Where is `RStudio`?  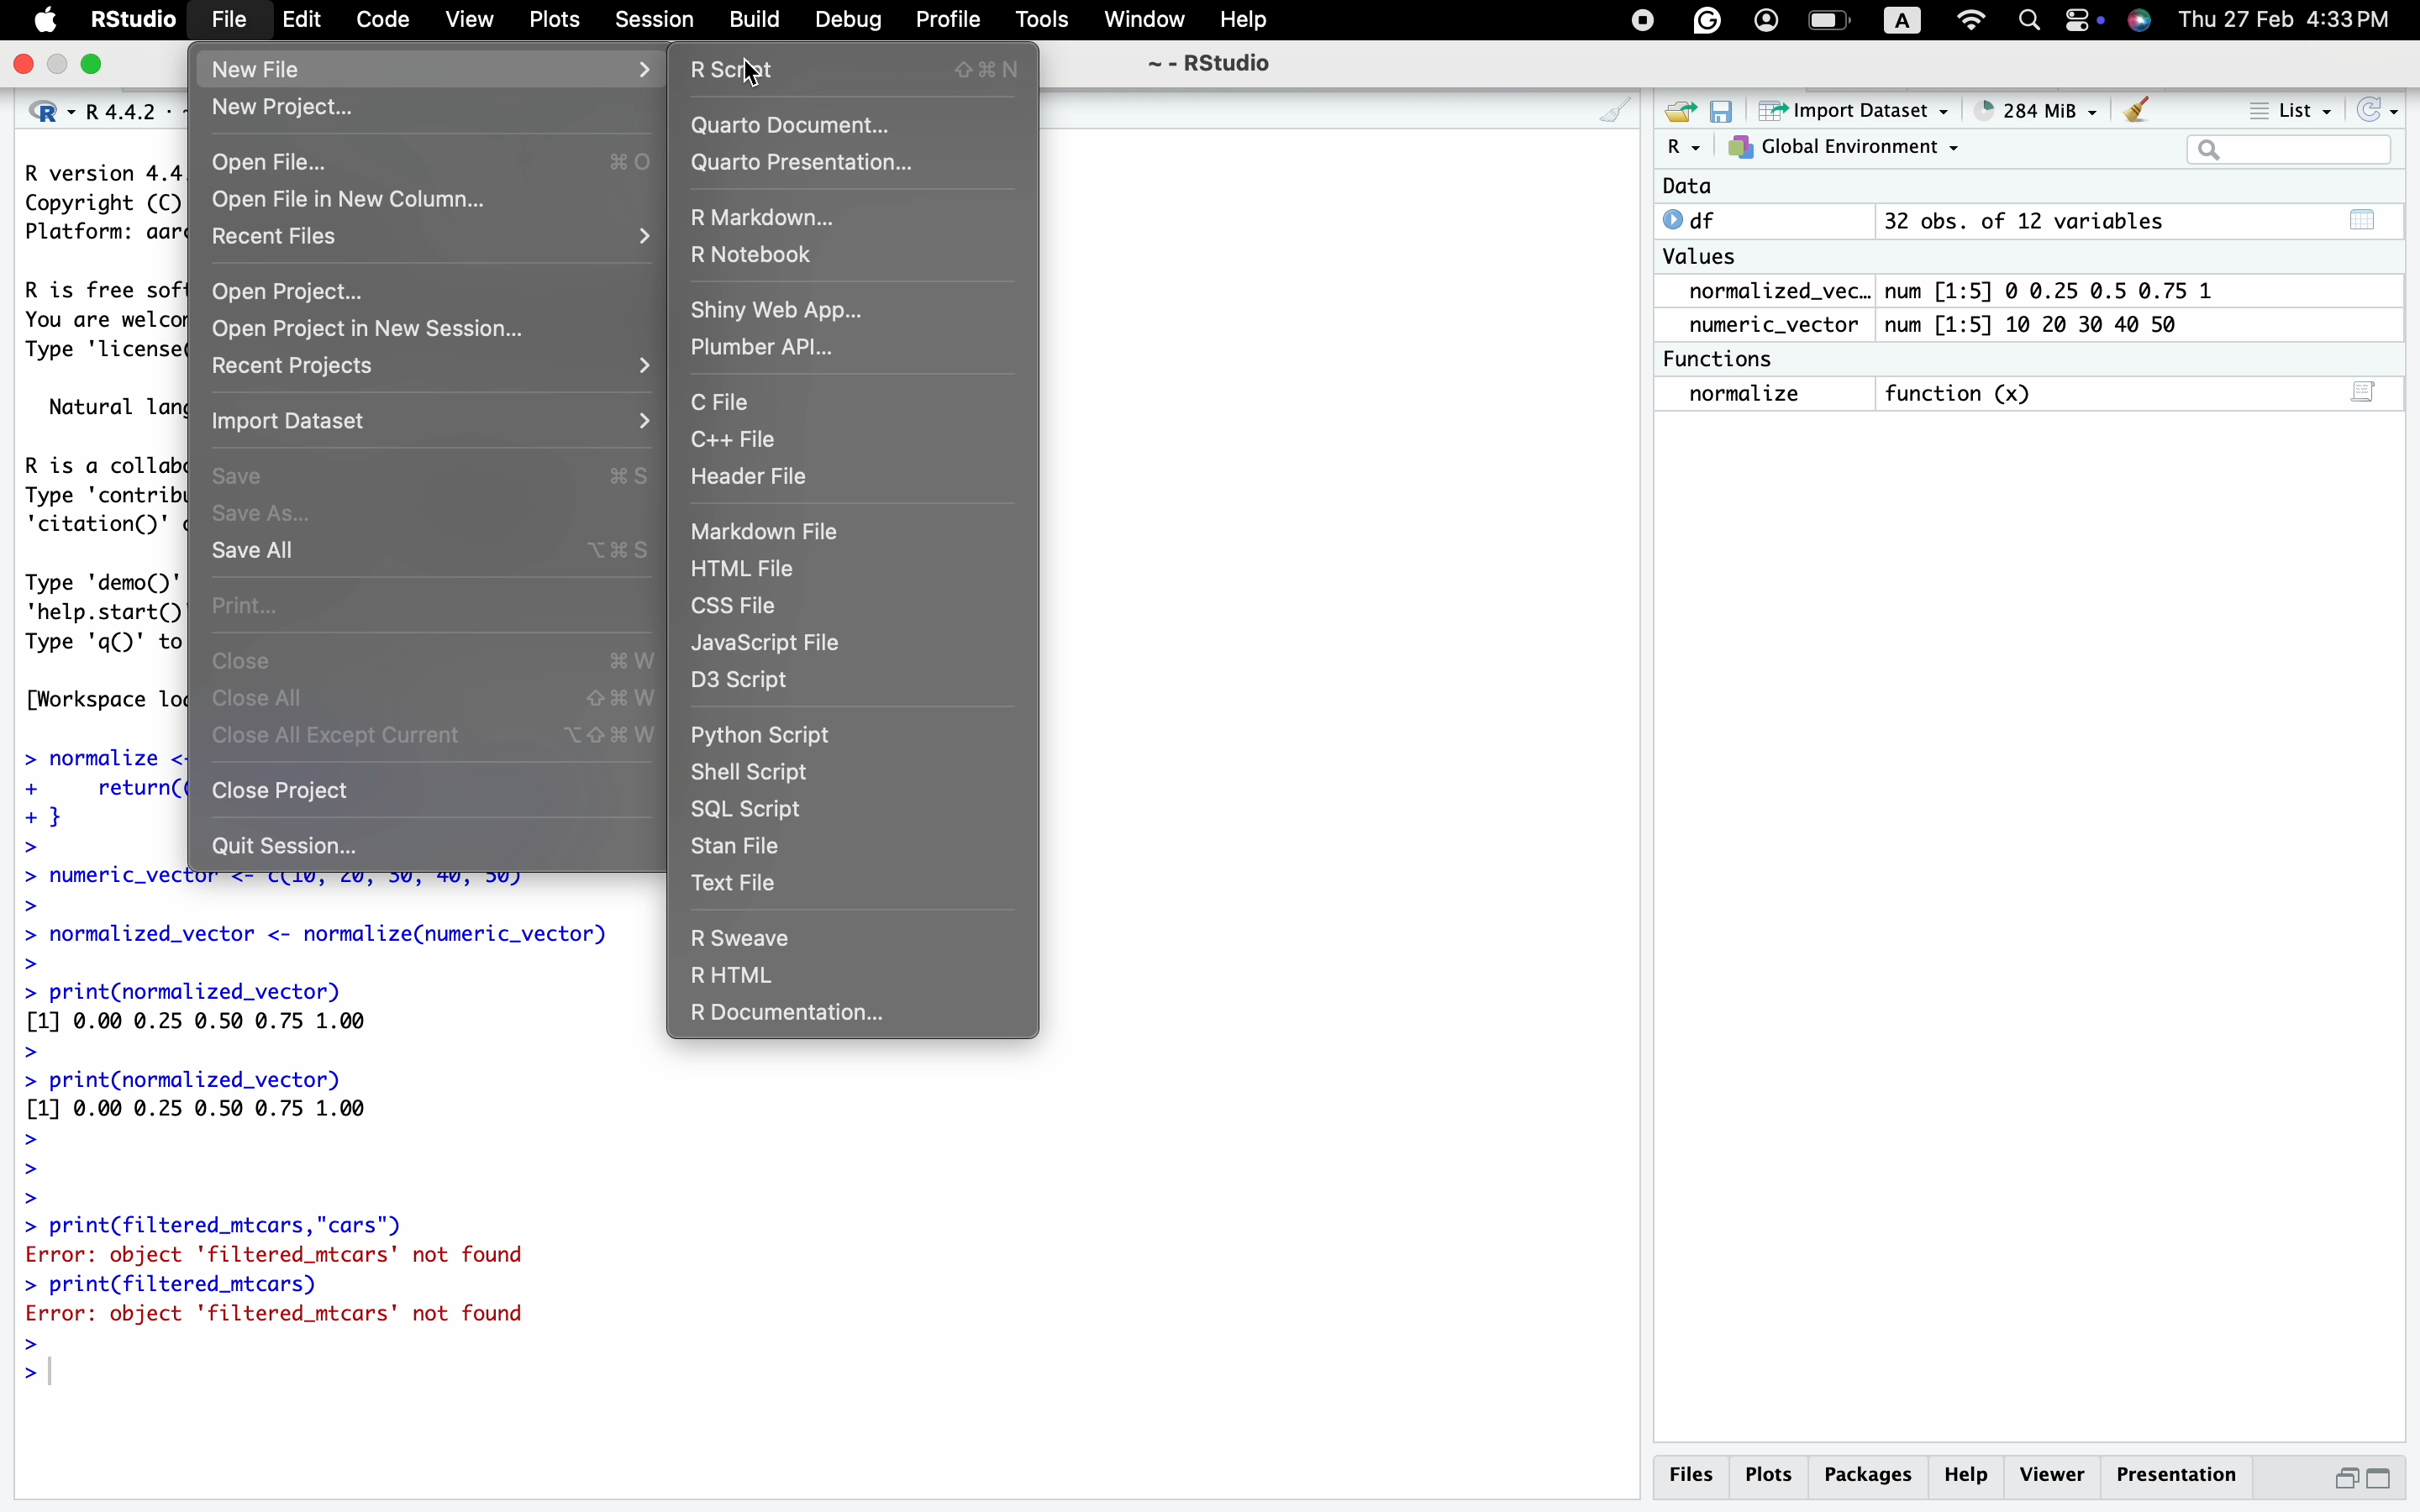
RStudio is located at coordinates (130, 19).